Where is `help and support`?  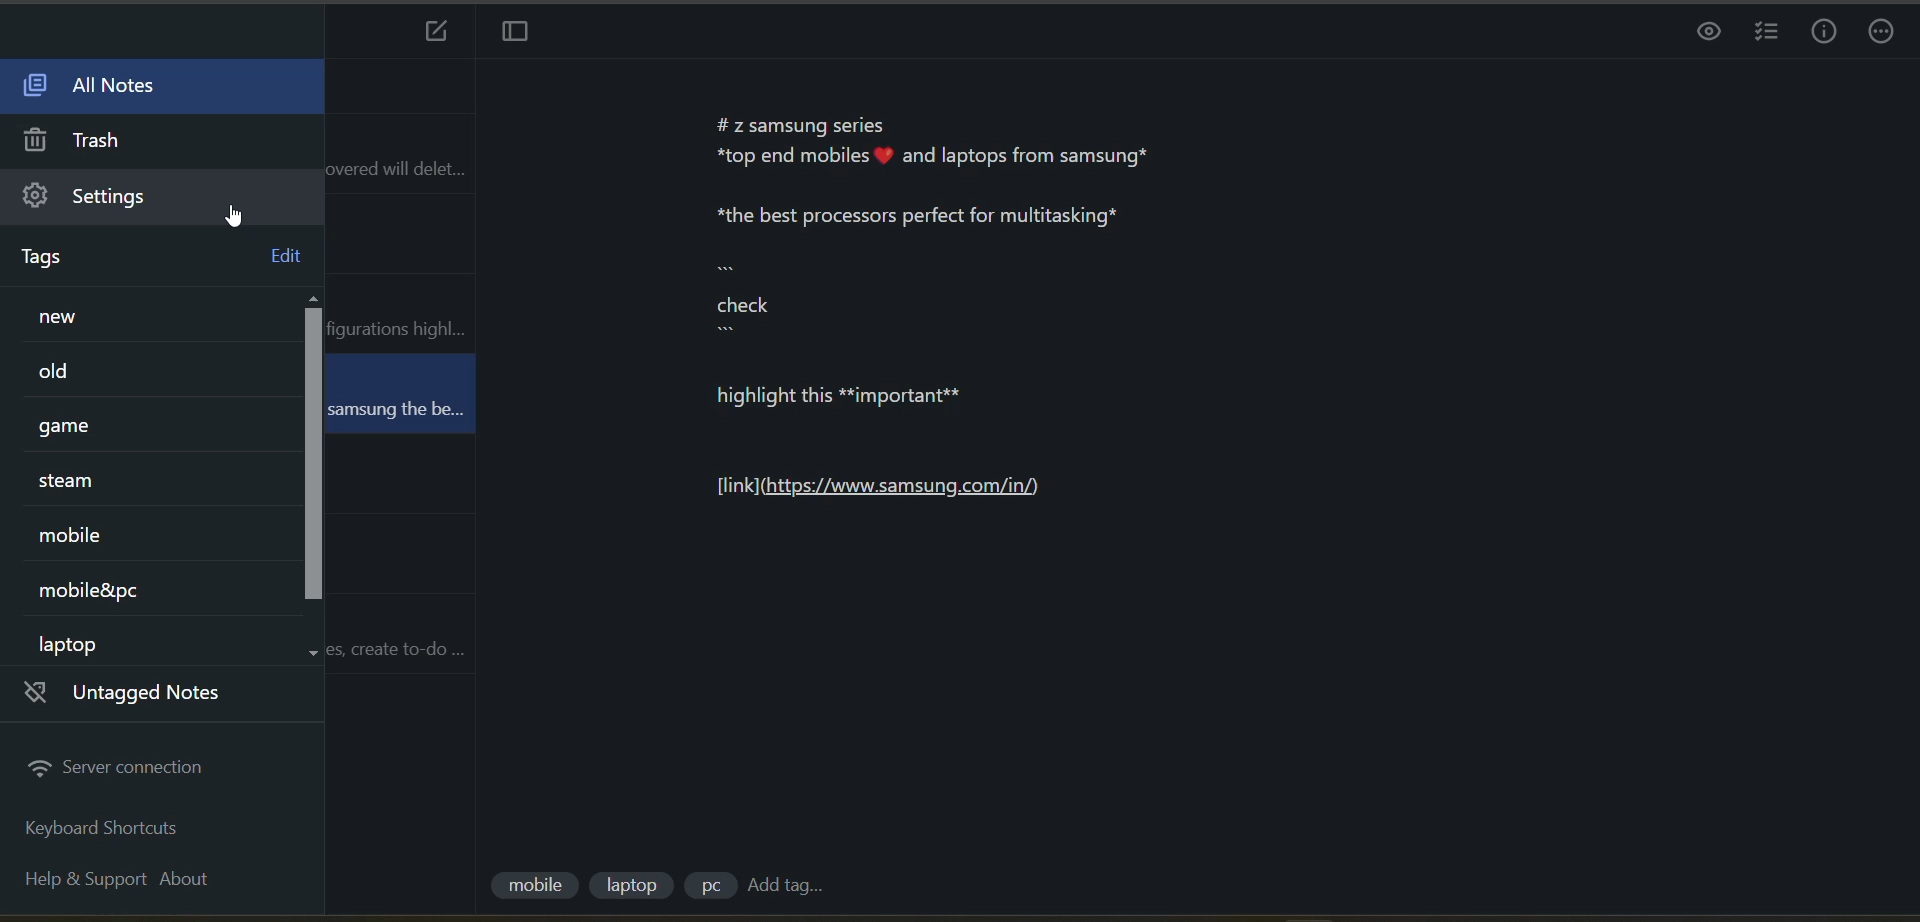
help and support is located at coordinates (76, 876).